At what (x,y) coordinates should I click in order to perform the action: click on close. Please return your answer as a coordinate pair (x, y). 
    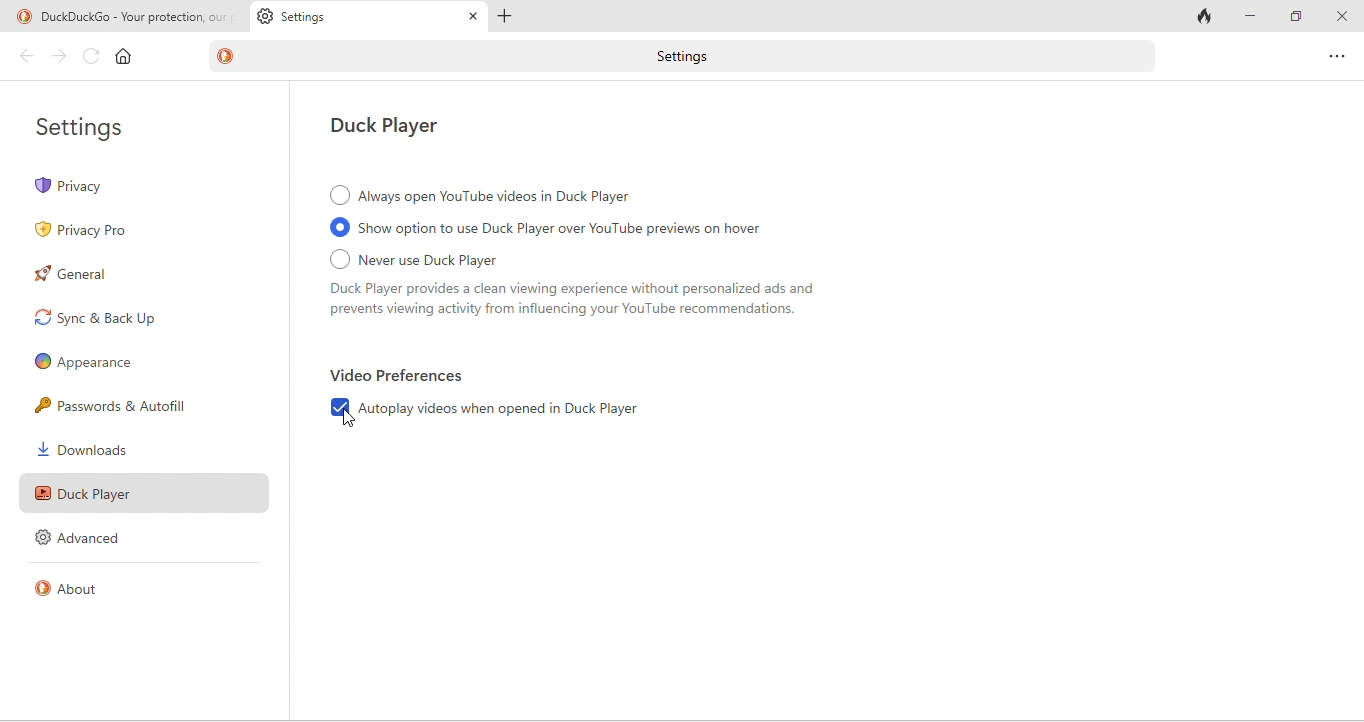
    Looking at the image, I should click on (1341, 17).